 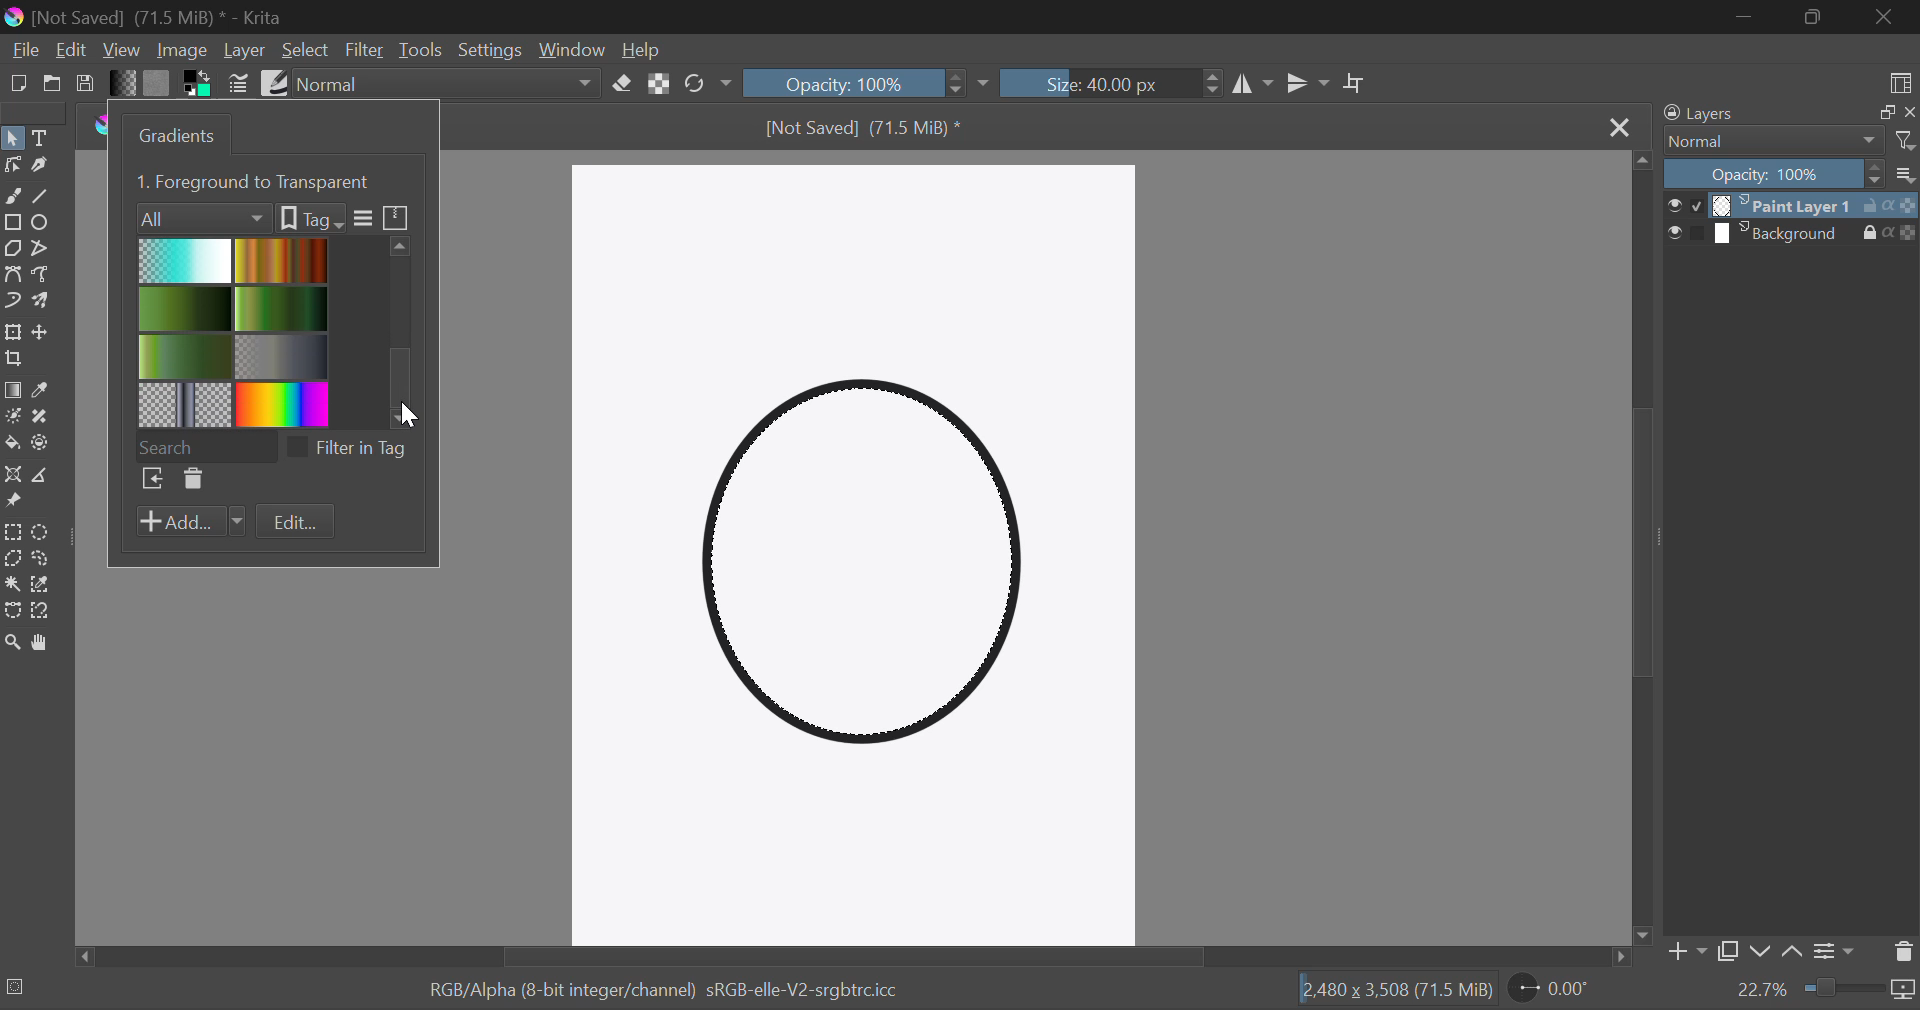 What do you see at coordinates (365, 219) in the screenshot?
I see `more` at bounding box center [365, 219].